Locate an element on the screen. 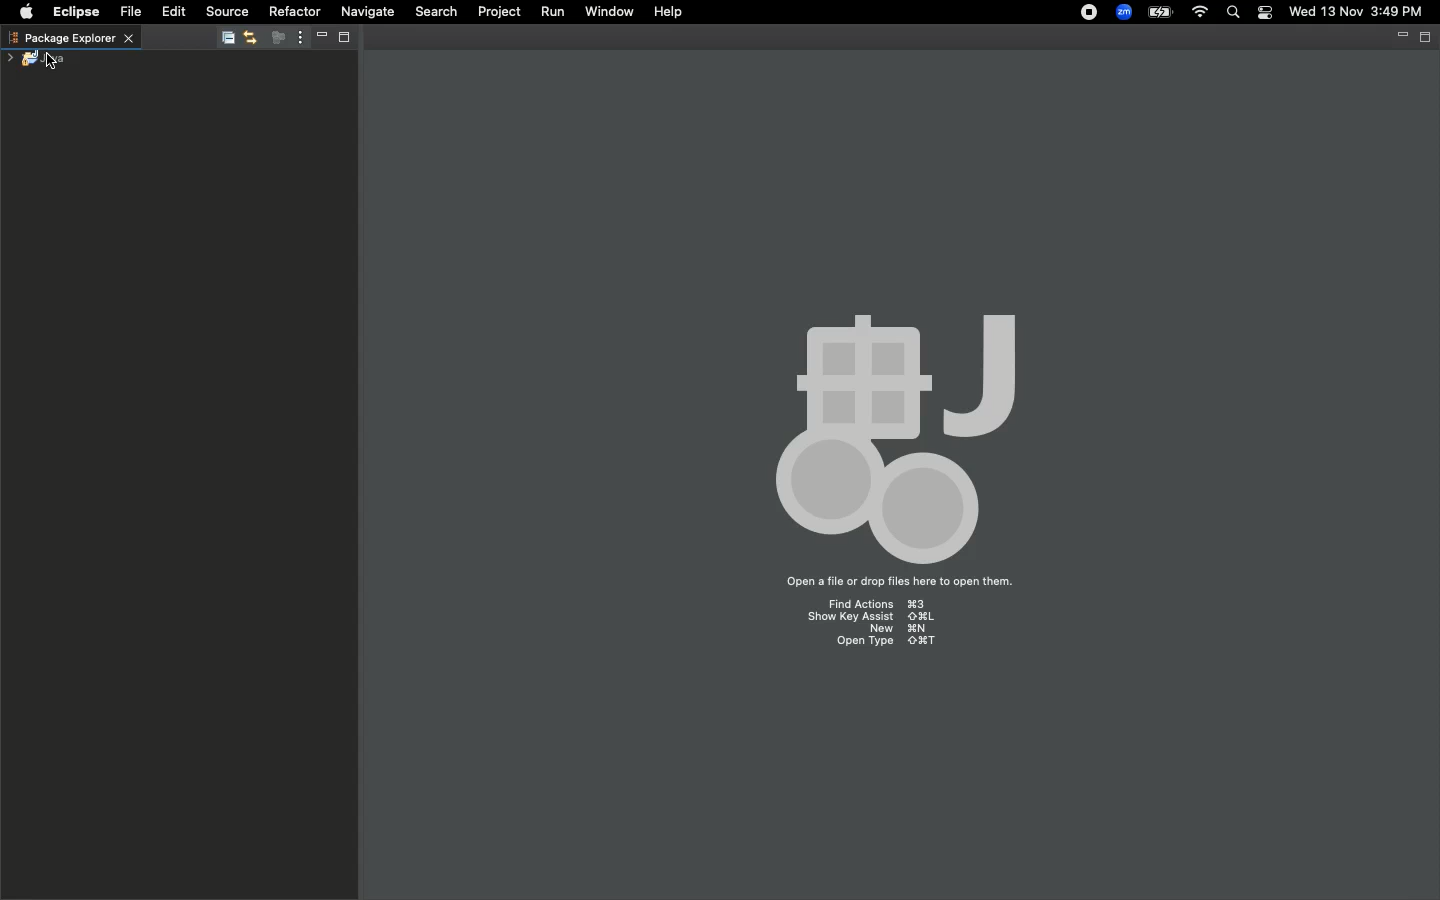 This screenshot has width=1440, height=900. Recording is located at coordinates (1090, 14).